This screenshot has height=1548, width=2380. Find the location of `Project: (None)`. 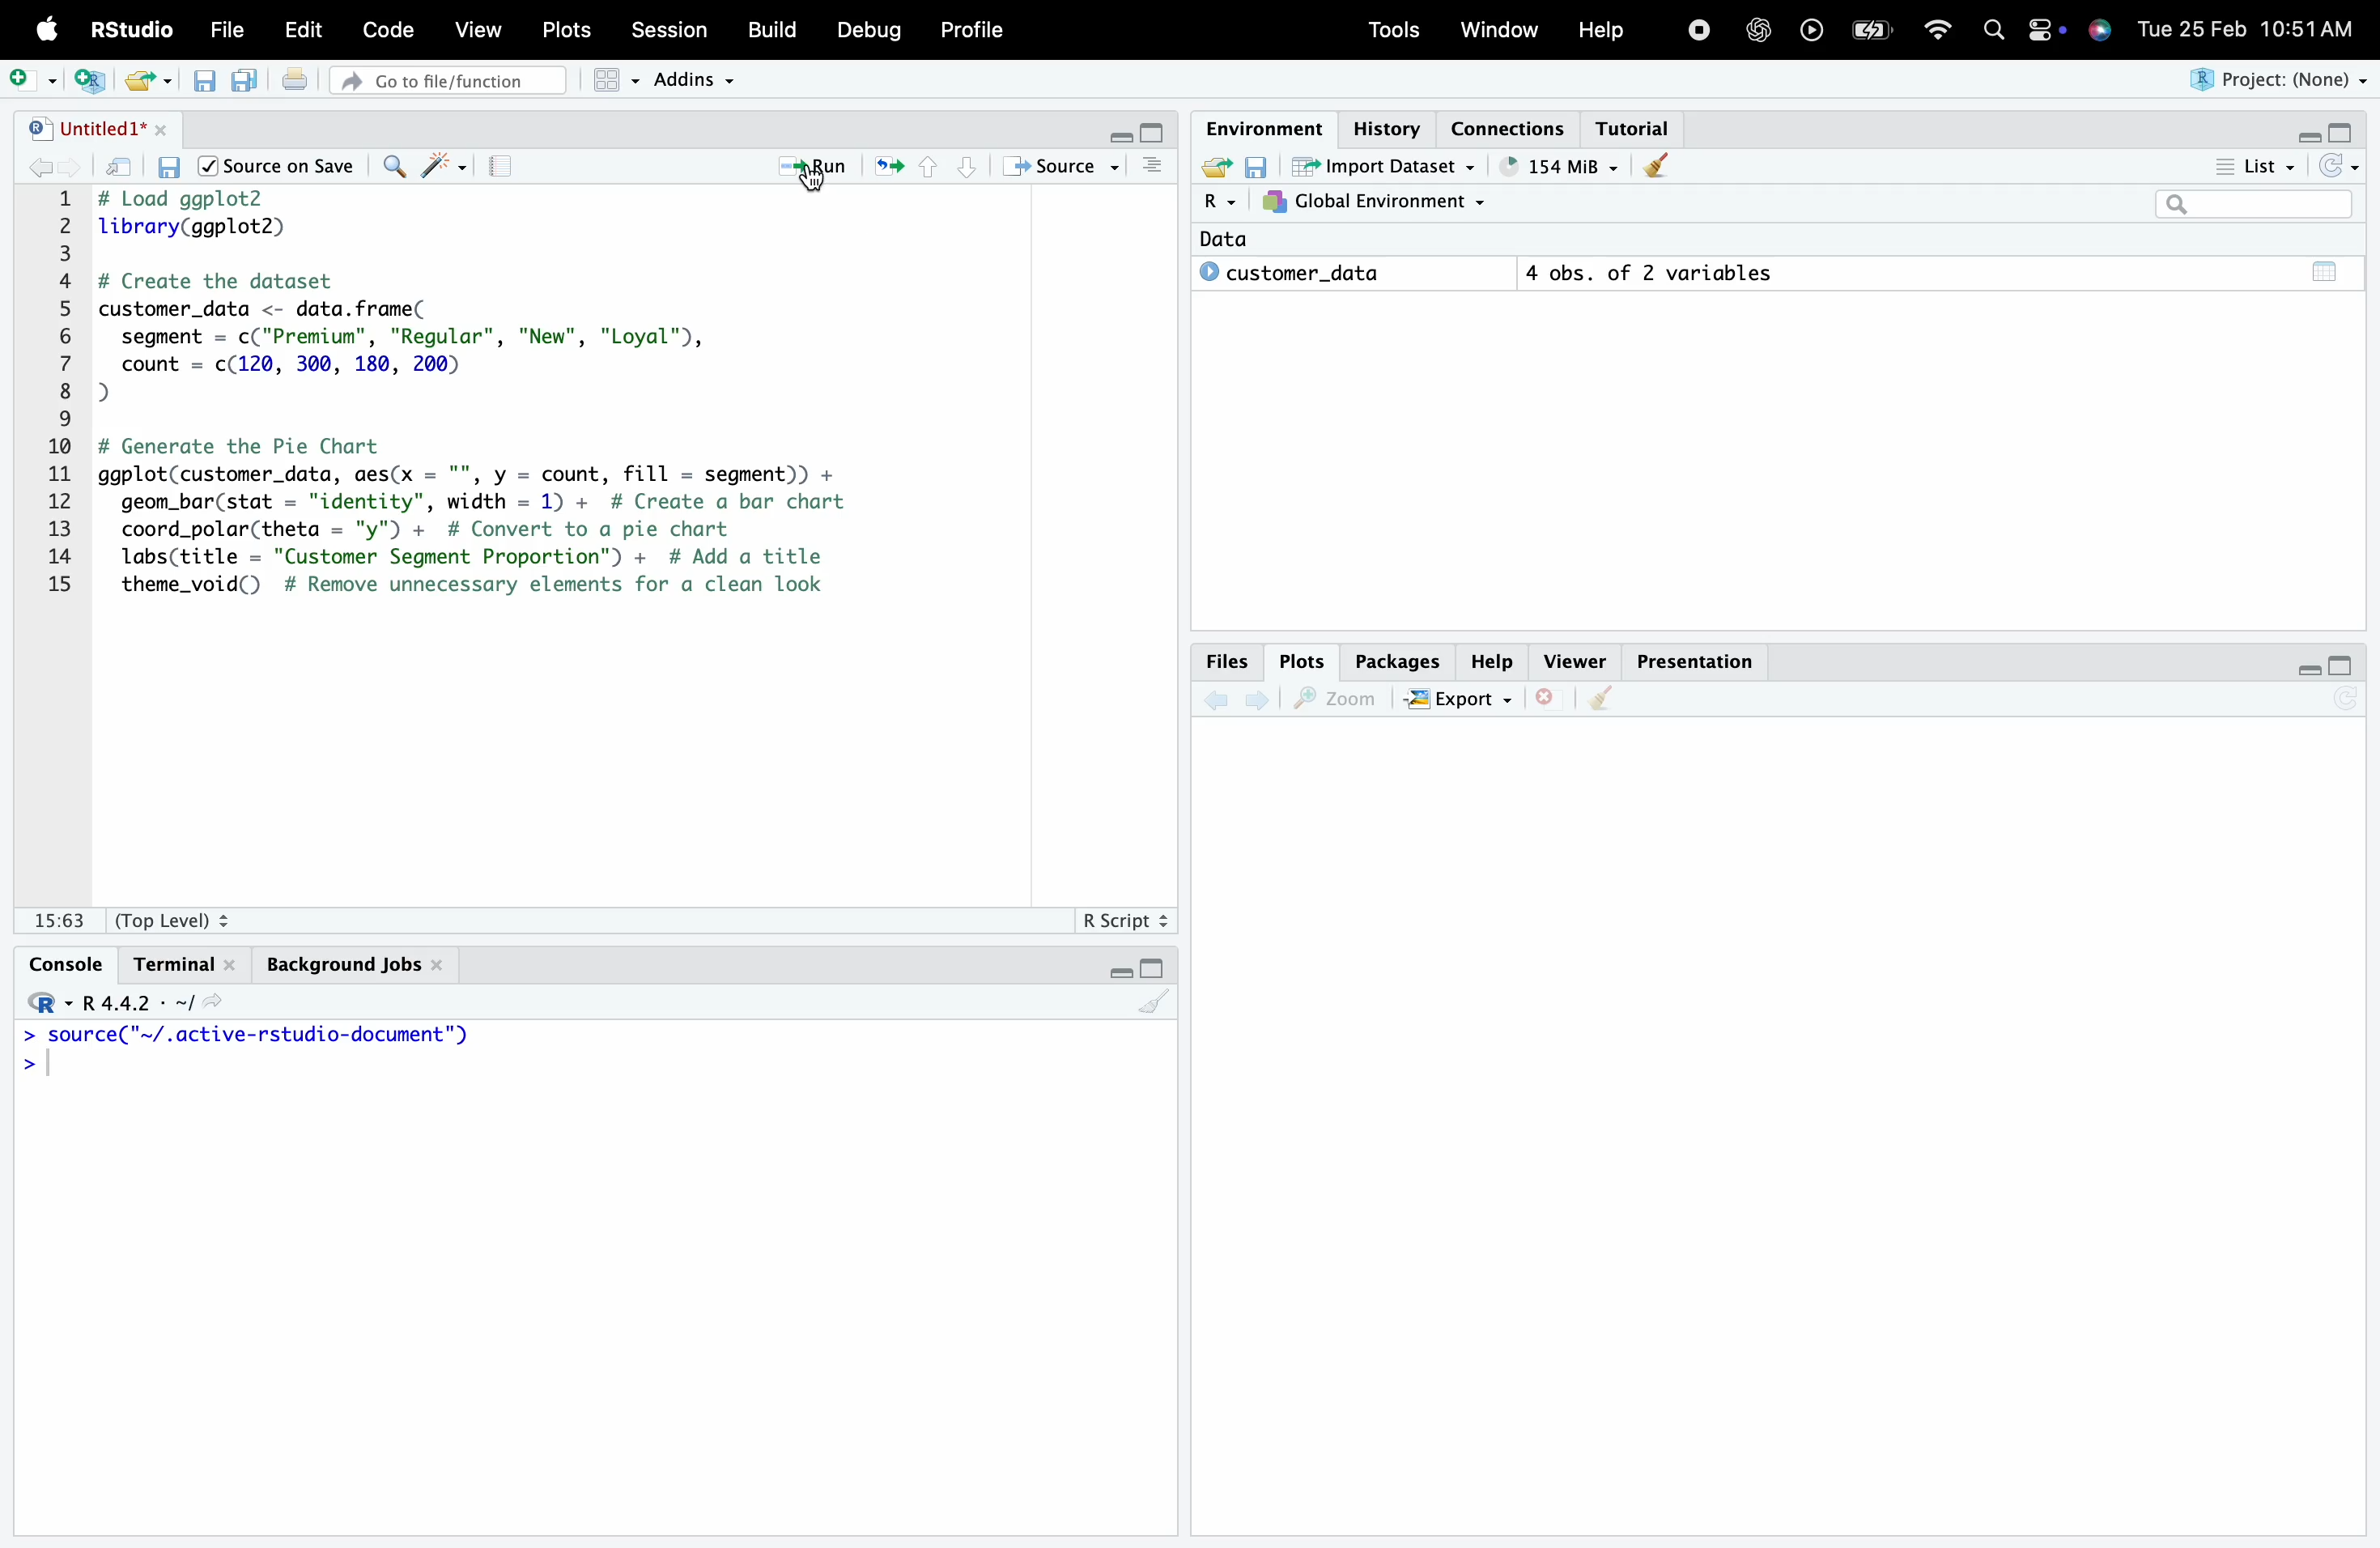

Project: (None) is located at coordinates (2273, 80).